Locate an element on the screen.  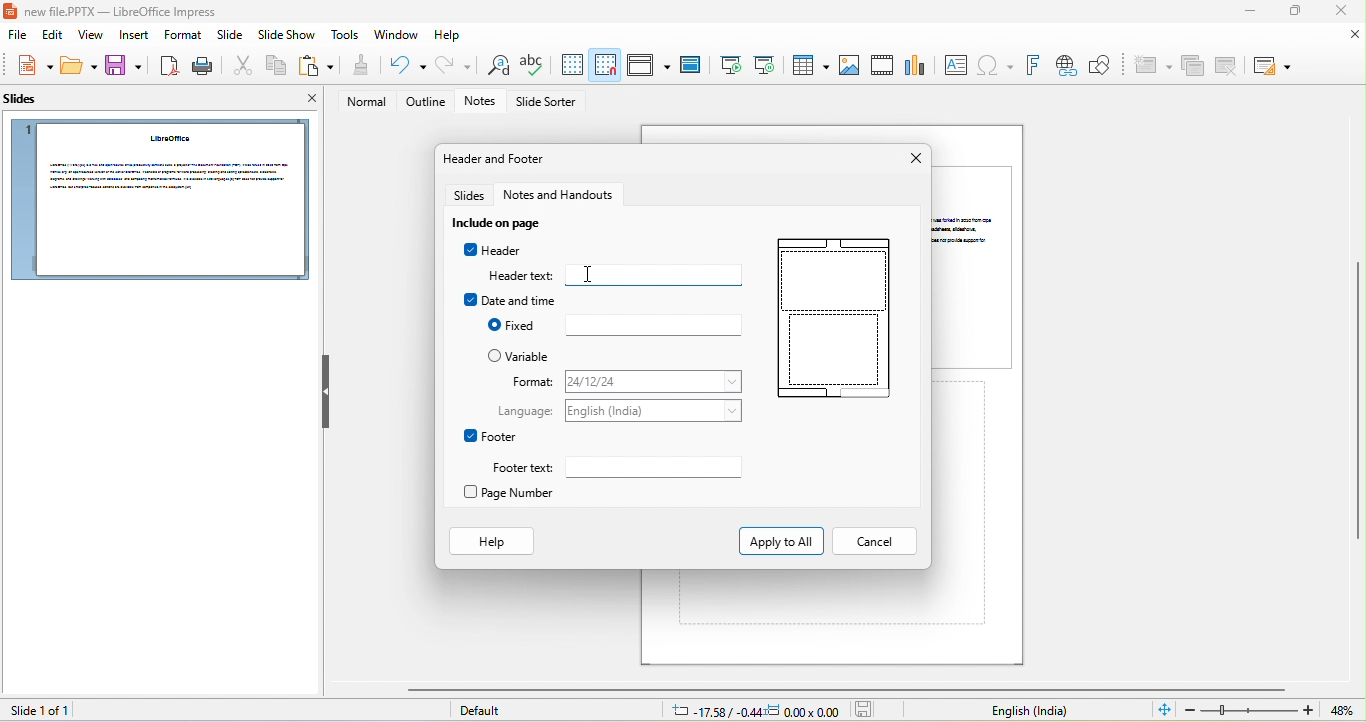
page number is located at coordinates (517, 494).